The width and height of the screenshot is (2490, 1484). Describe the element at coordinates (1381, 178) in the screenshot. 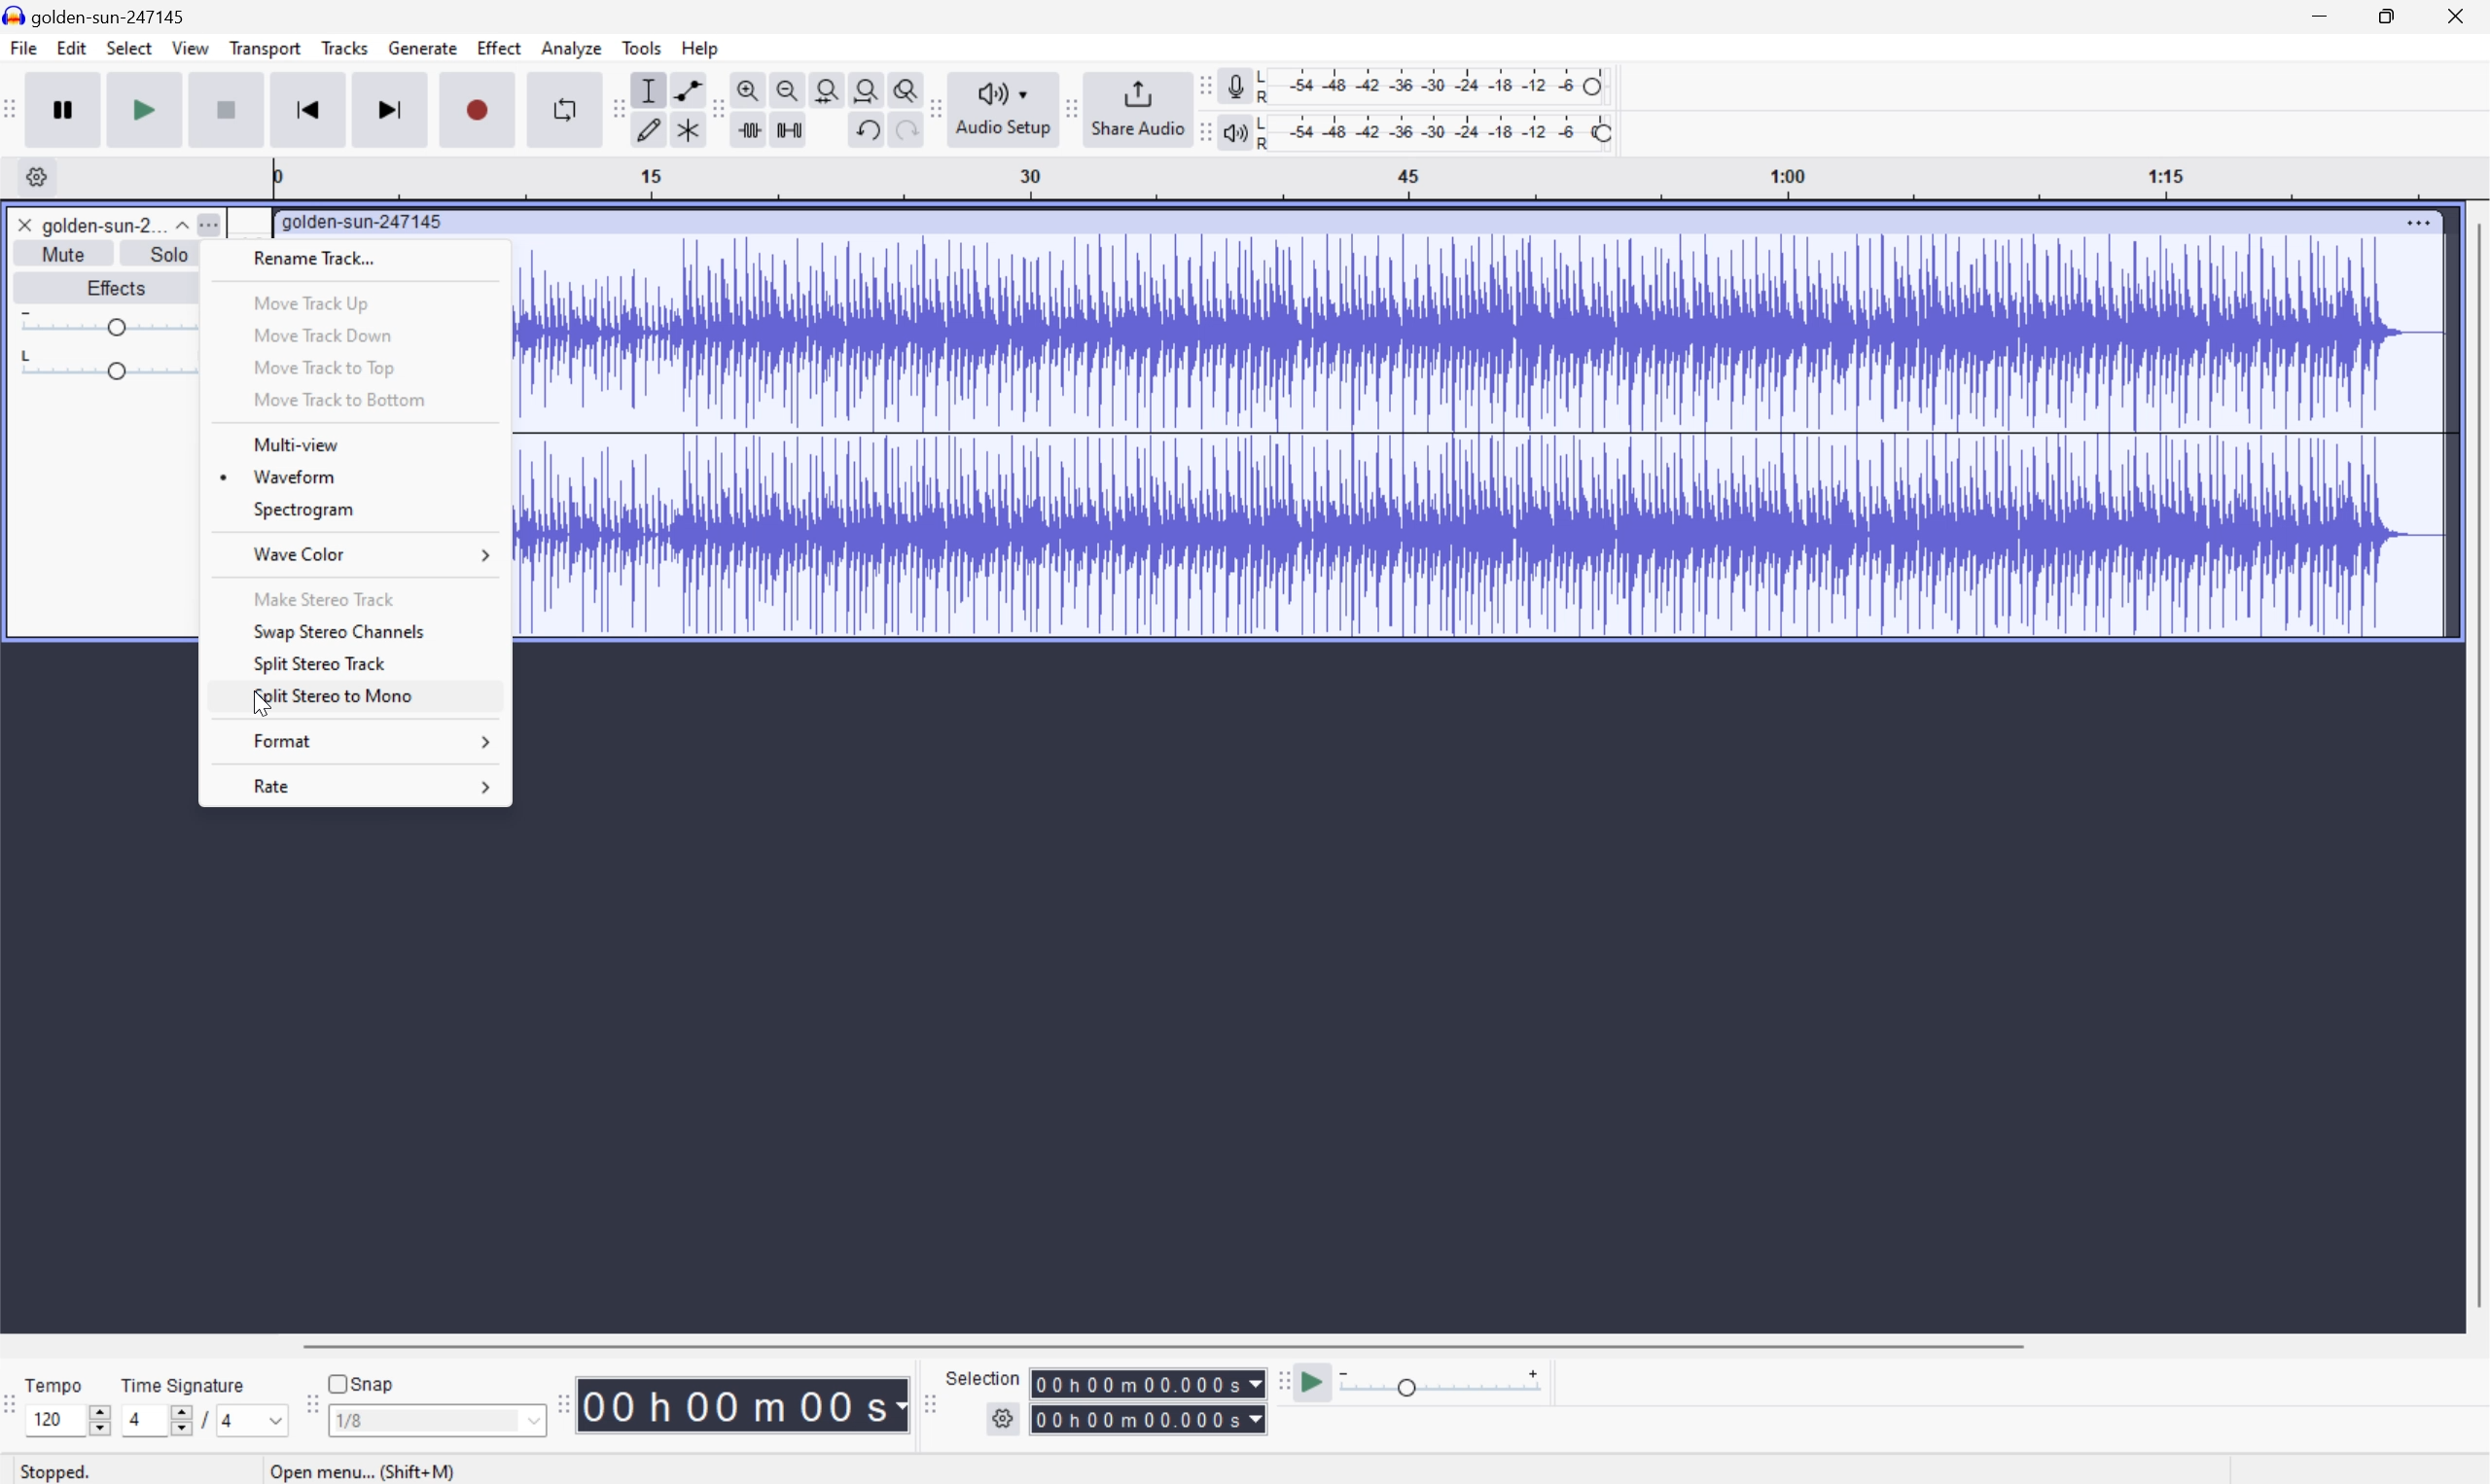

I see `Scale` at that location.